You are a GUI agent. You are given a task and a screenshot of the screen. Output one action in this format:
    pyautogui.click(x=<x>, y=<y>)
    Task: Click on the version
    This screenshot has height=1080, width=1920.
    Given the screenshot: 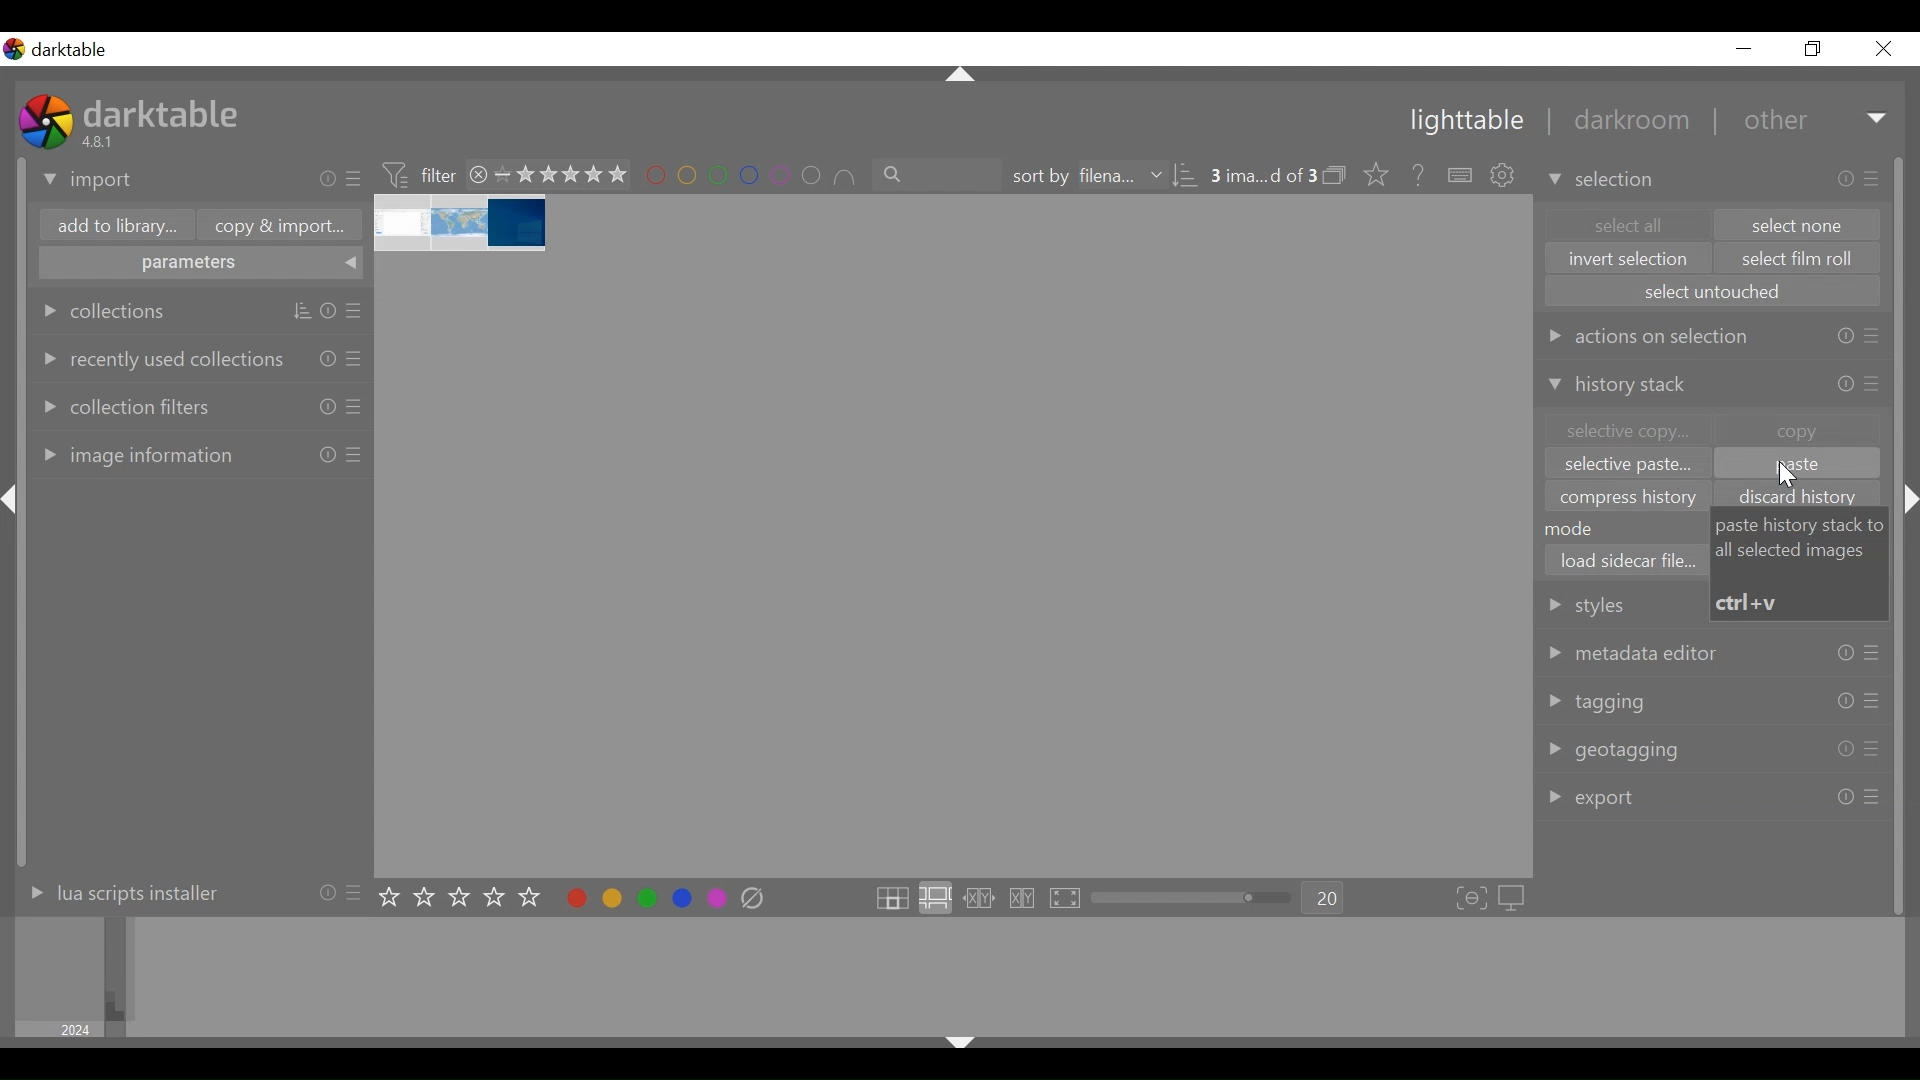 What is the action you would take?
    pyautogui.click(x=101, y=141)
    